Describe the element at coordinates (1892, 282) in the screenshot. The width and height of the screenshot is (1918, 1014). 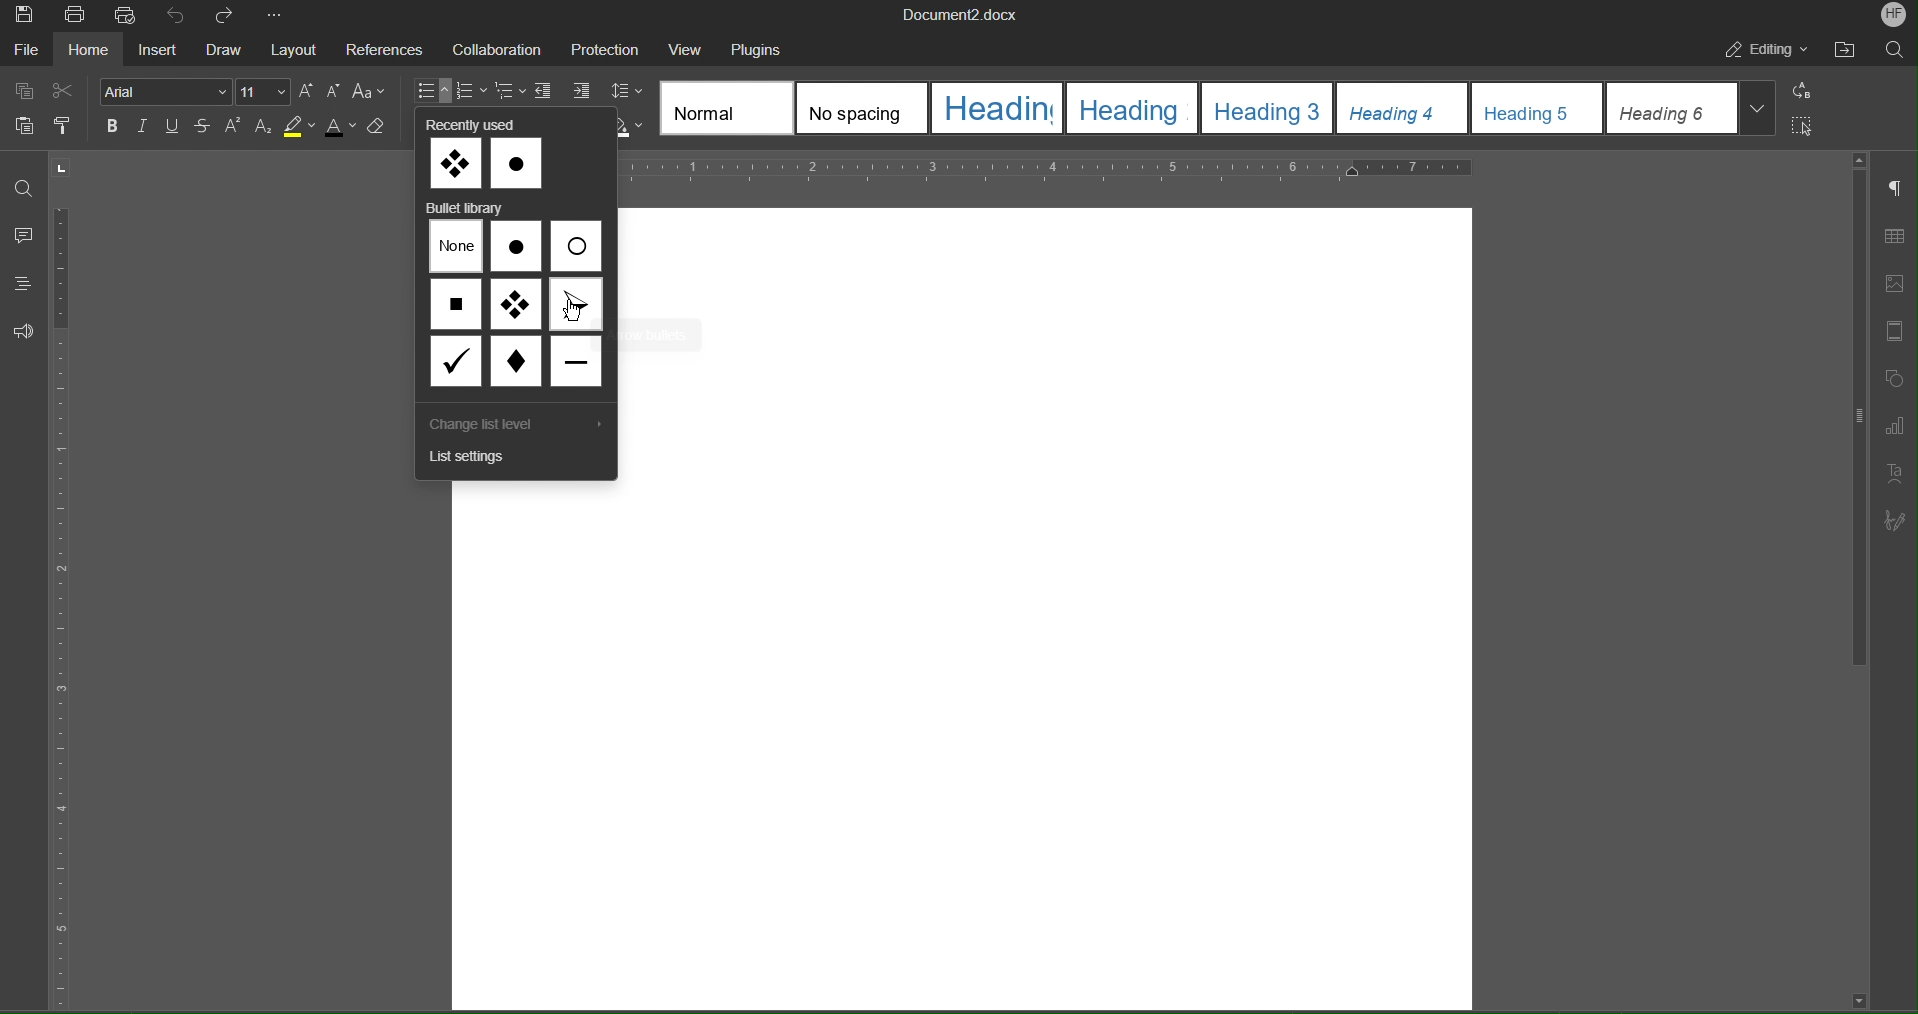
I see `Image Settings` at that location.